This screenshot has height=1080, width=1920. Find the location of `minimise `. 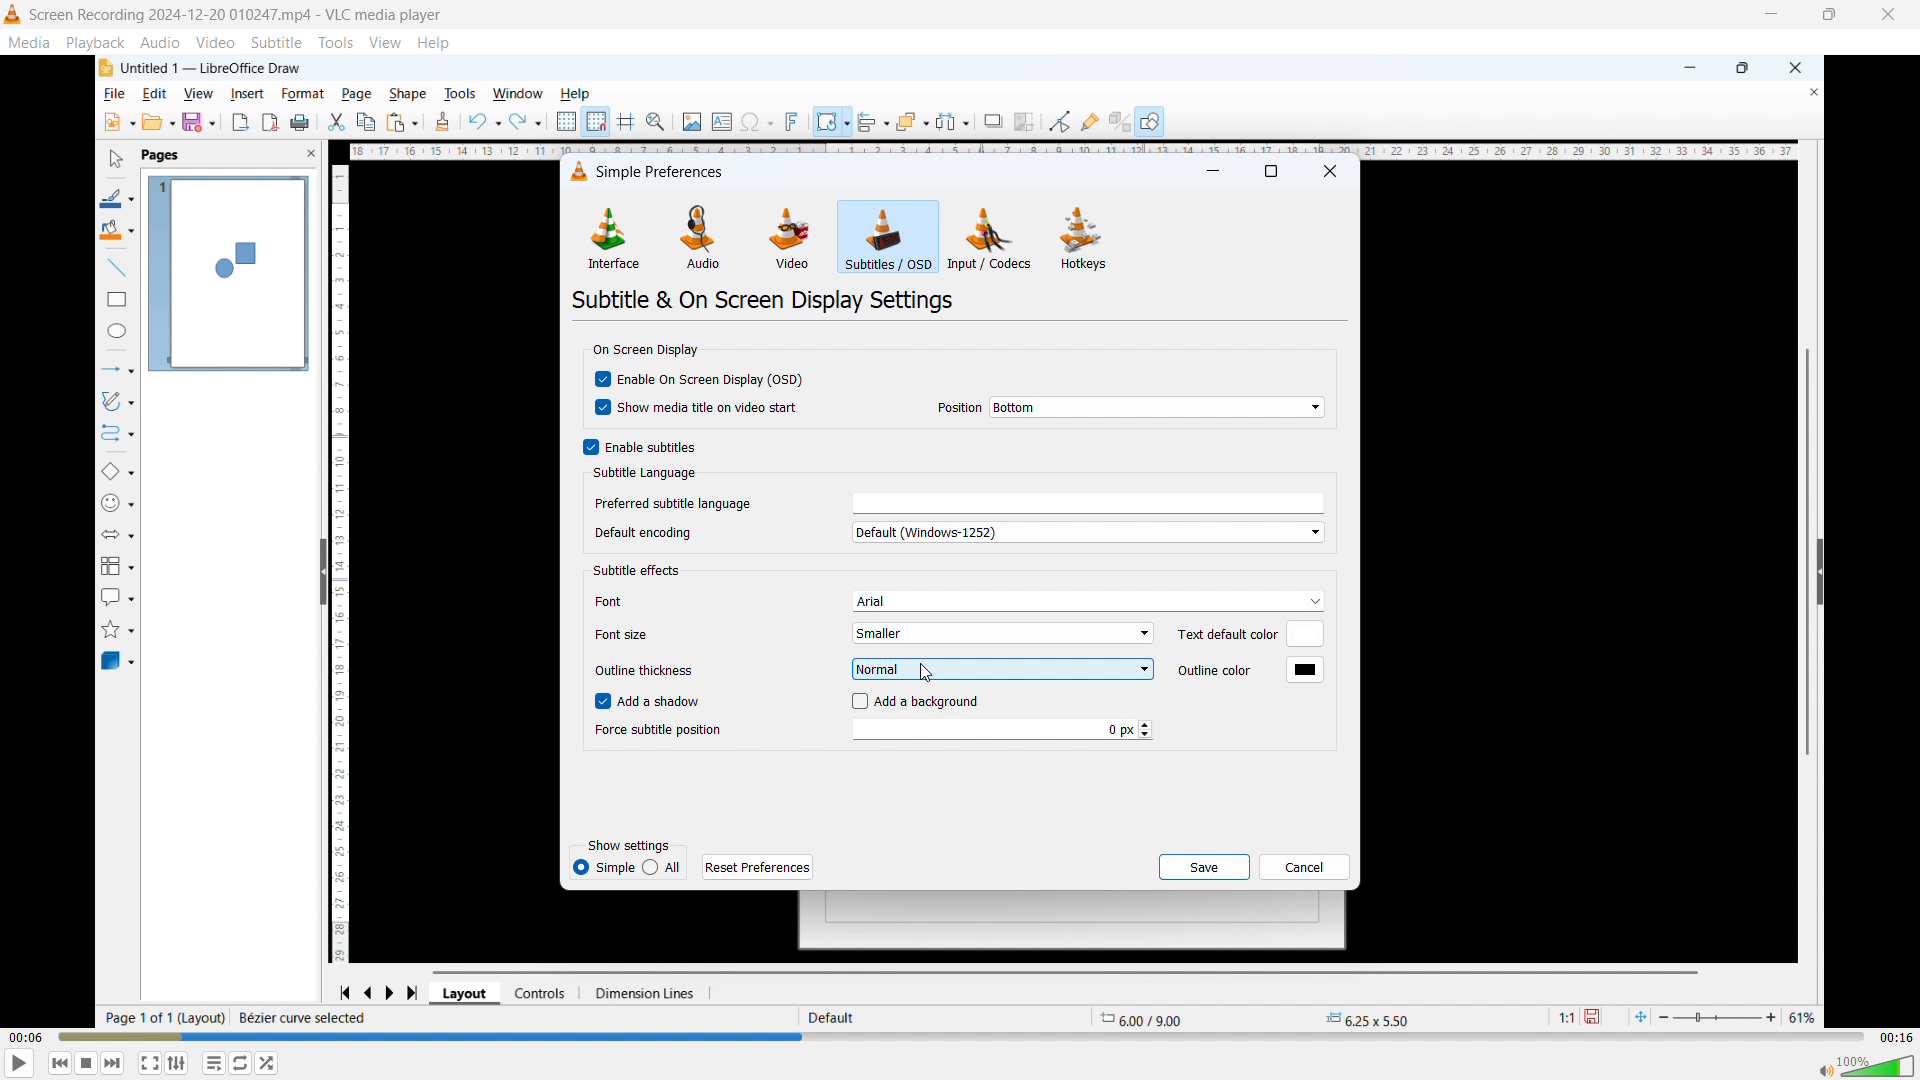

minimise  is located at coordinates (1769, 16).